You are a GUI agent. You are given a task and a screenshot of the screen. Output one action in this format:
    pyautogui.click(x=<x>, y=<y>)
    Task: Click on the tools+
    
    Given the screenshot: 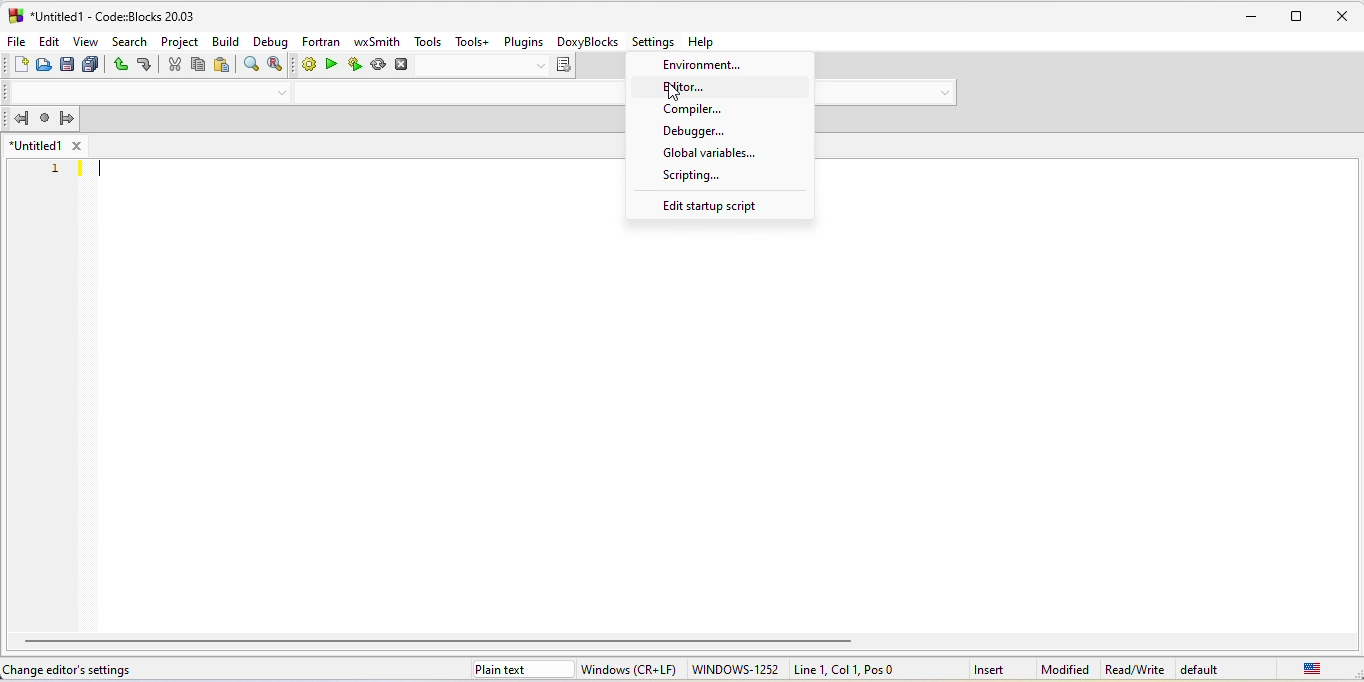 What is the action you would take?
    pyautogui.click(x=468, y=40)
    